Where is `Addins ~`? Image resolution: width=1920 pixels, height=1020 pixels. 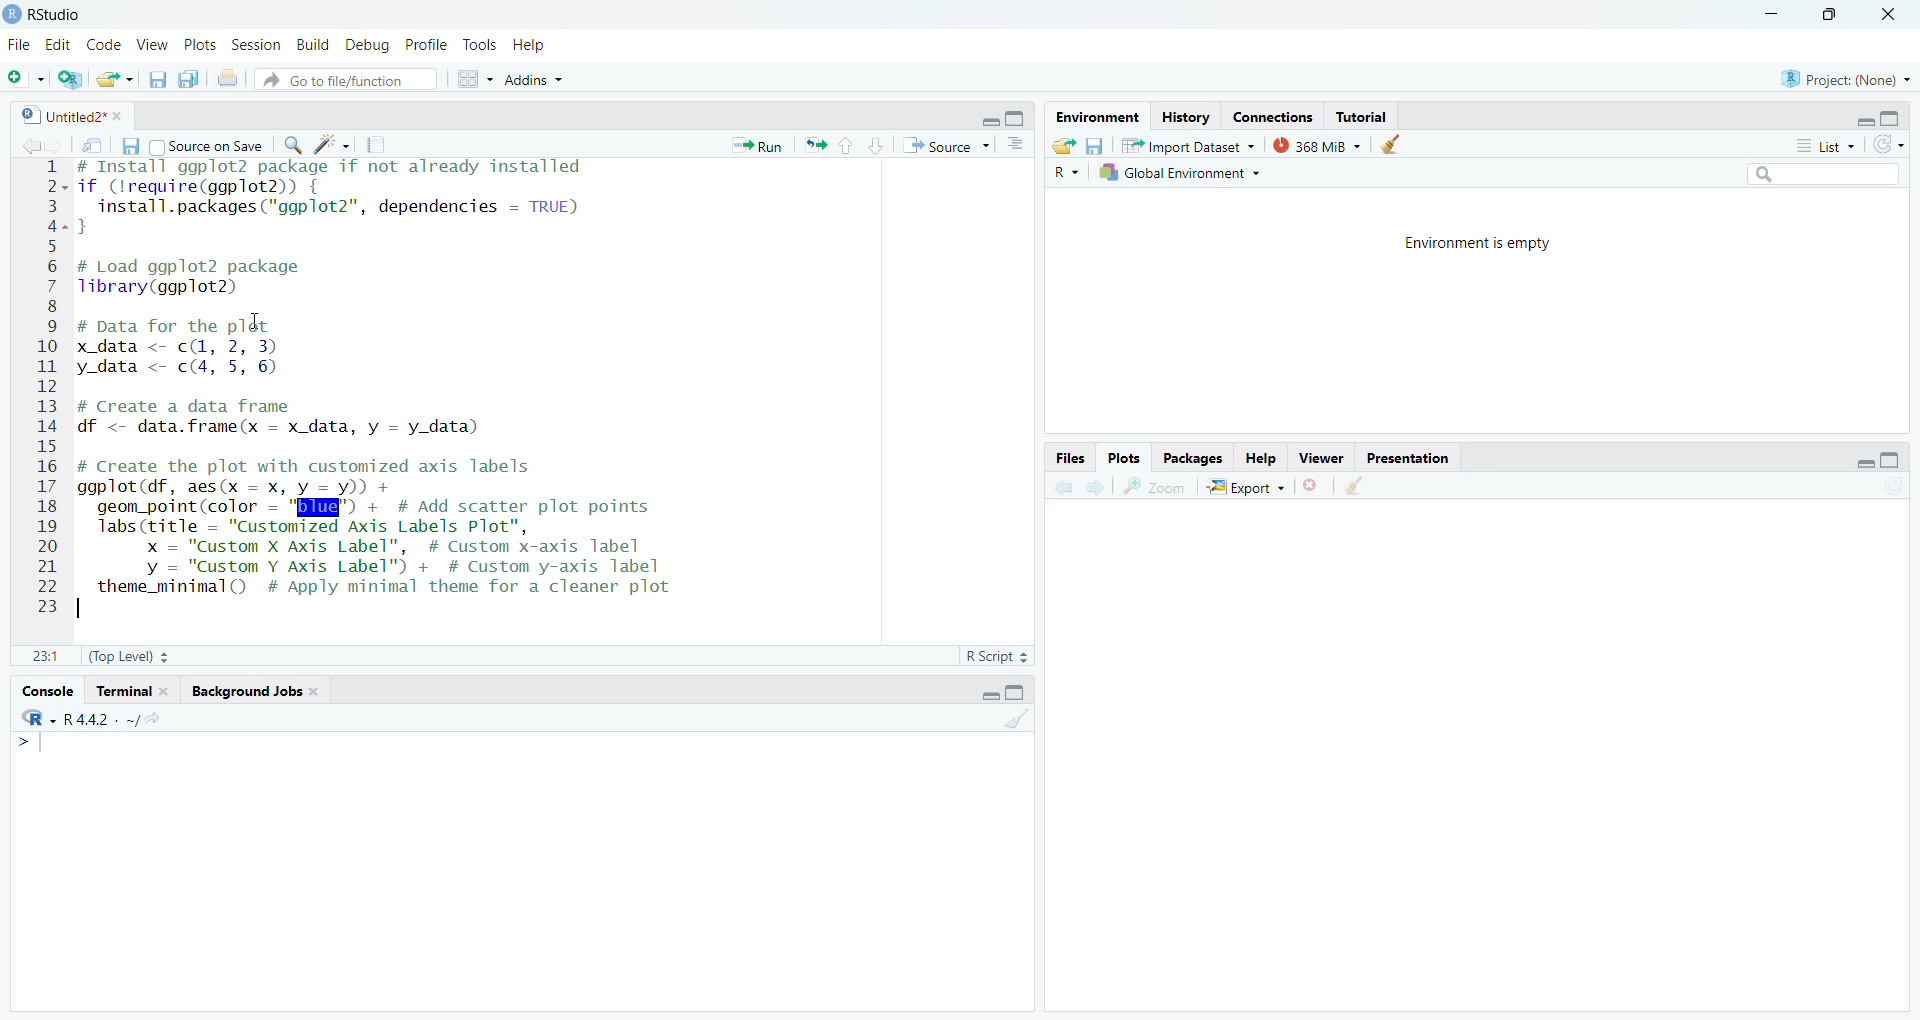 Addins ~ is located at coordinates (539, 81).